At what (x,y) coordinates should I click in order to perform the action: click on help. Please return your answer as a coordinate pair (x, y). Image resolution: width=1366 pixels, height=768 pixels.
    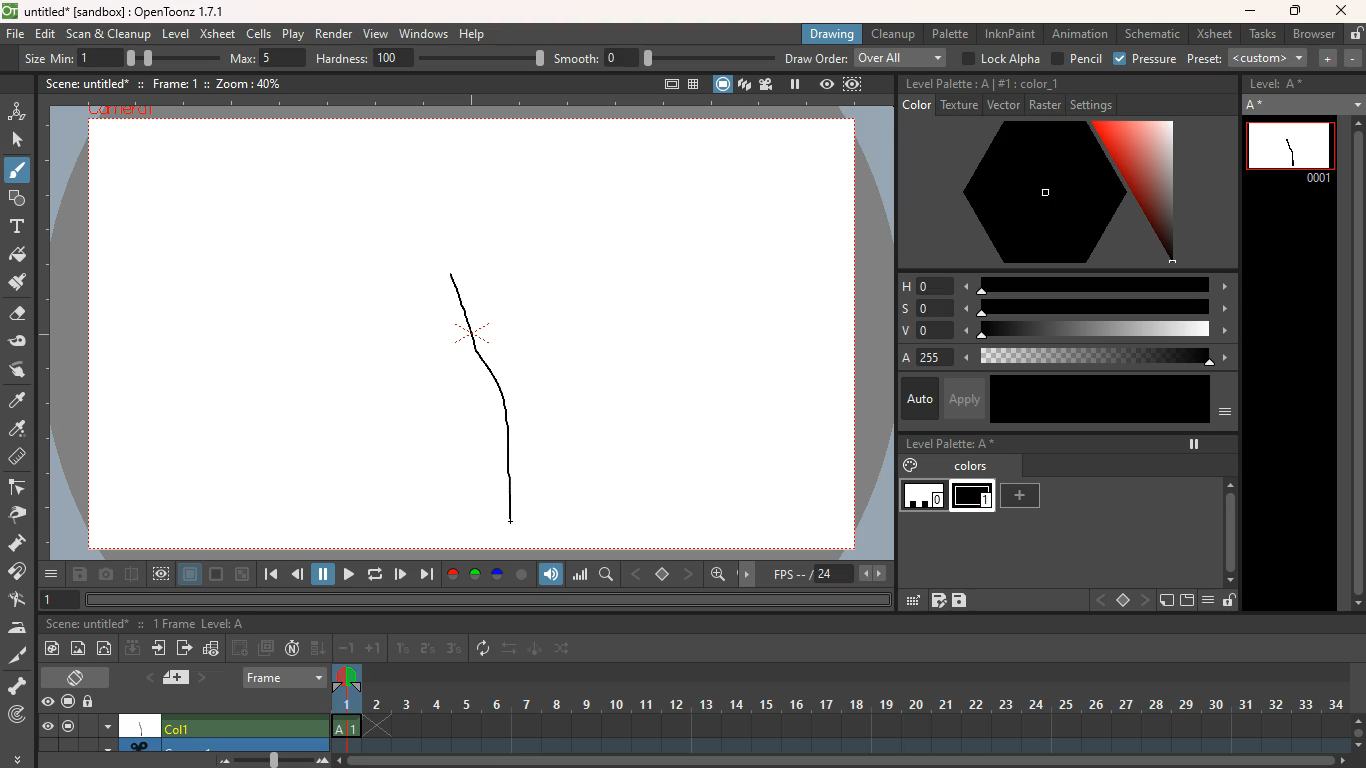
    Looking at the image, I should click on (474, 35).